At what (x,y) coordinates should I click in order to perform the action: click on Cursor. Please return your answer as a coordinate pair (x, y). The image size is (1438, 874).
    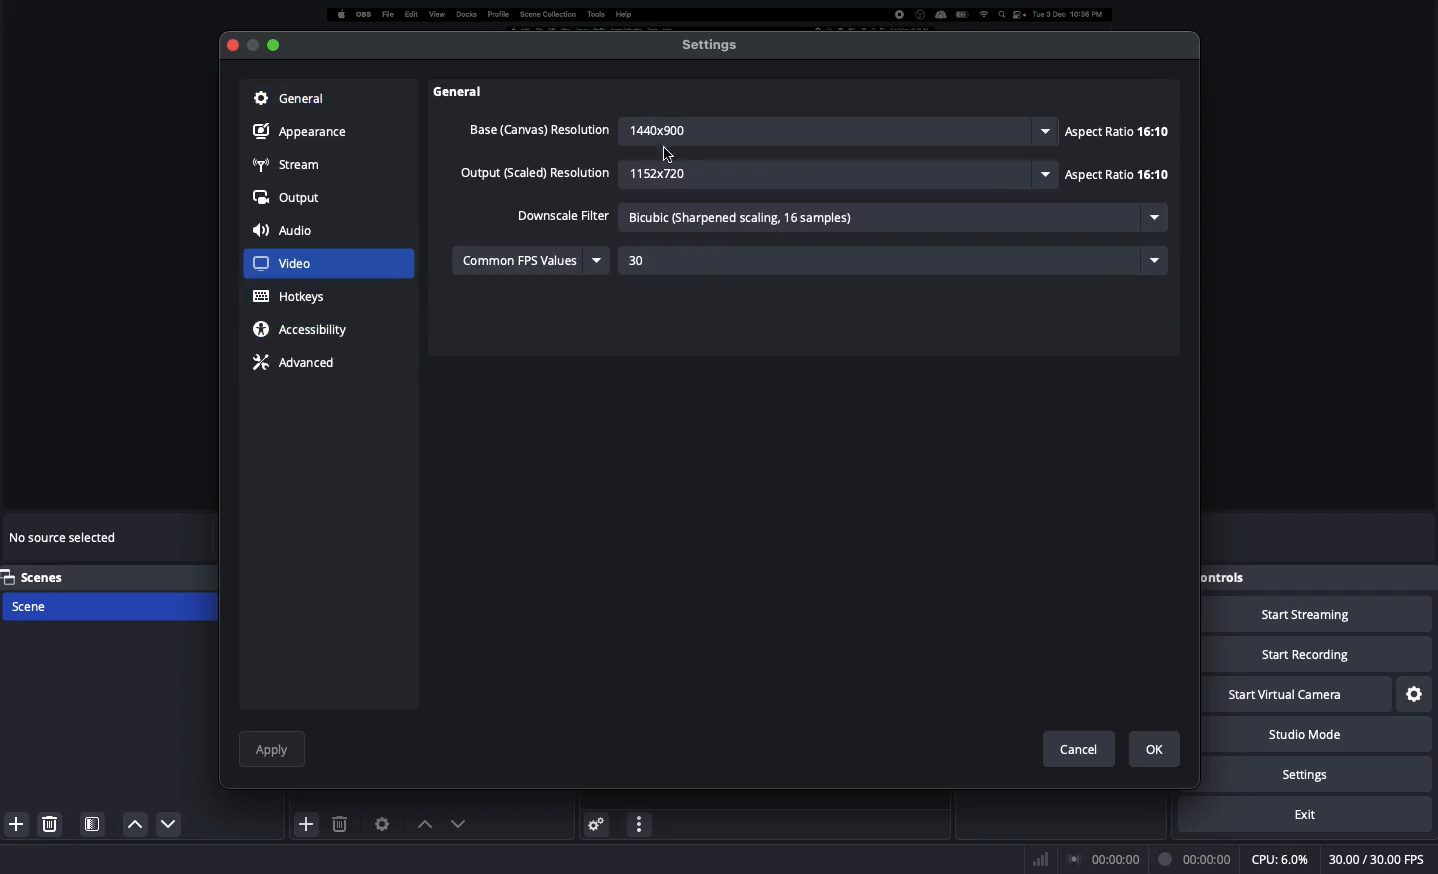
    Looking at the image, I should click on (684, 158).